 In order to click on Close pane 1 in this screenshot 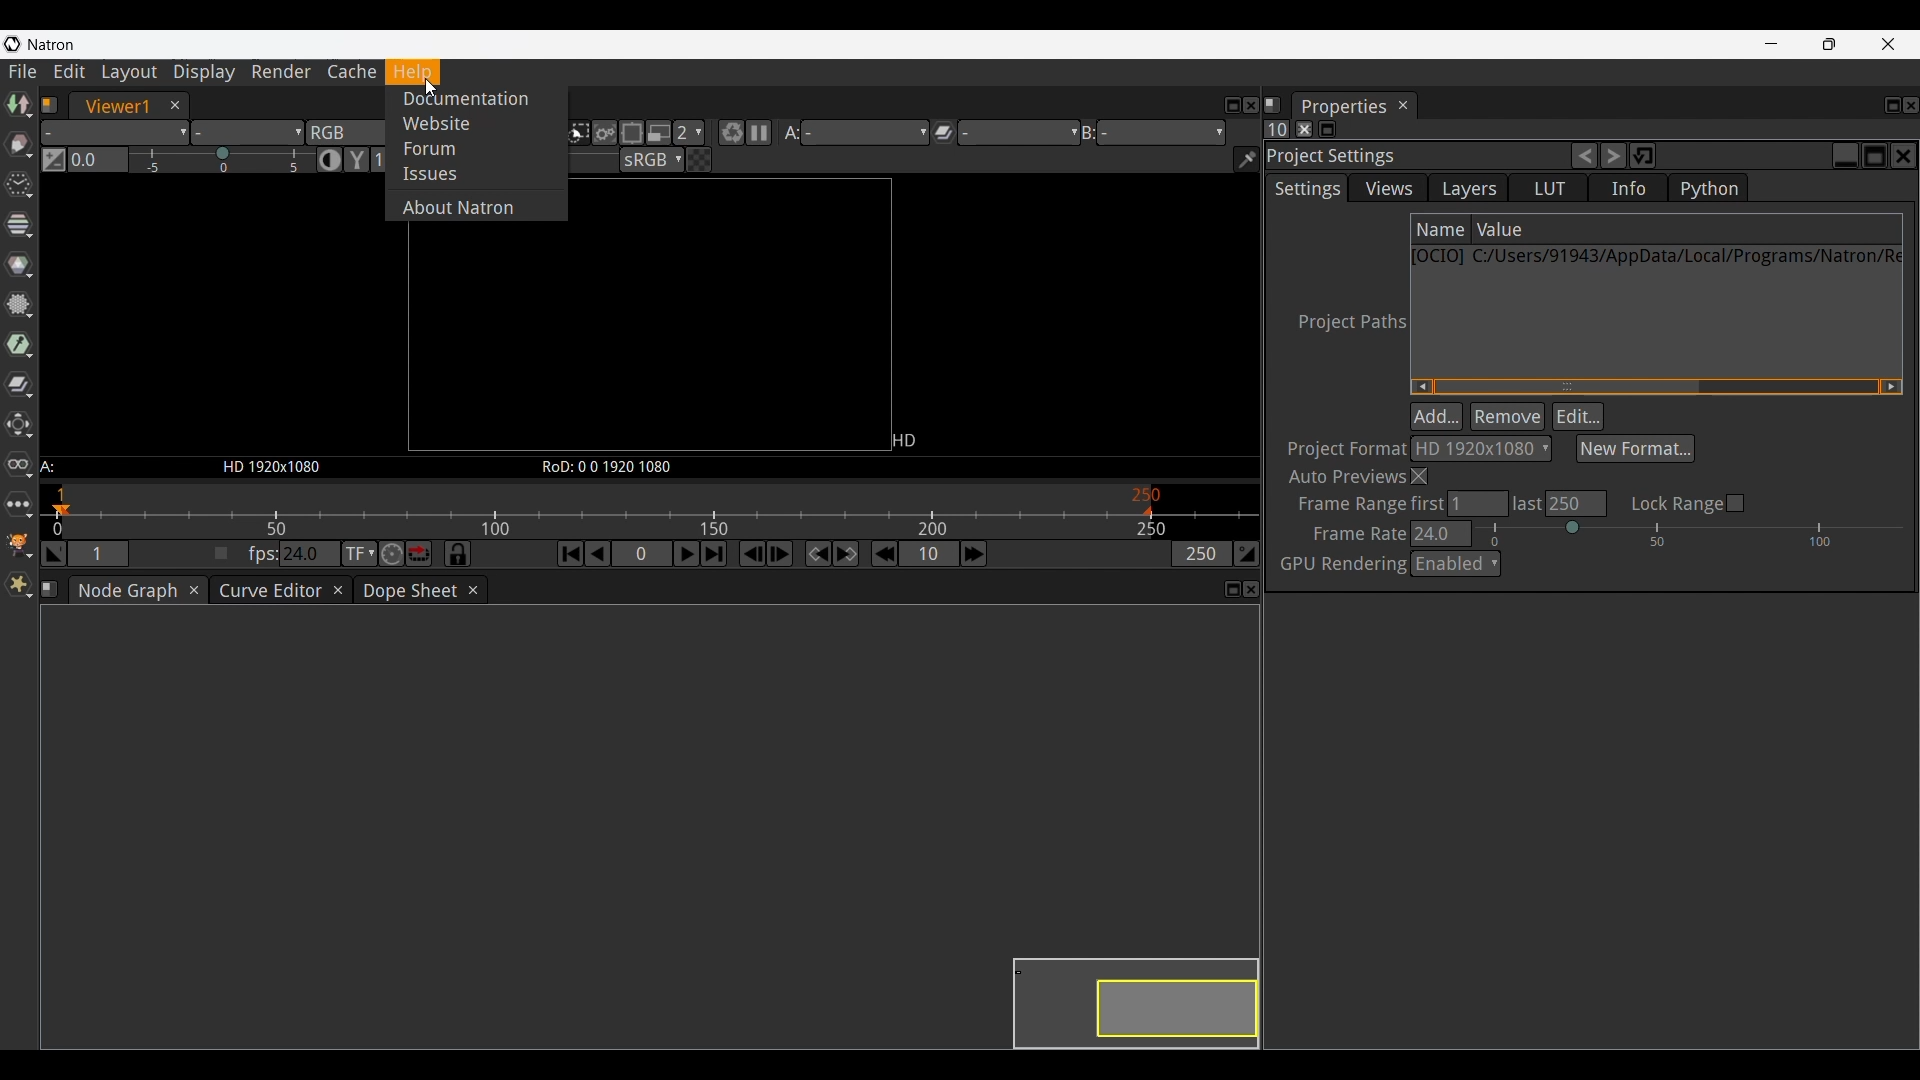, I will do `click(1250, 105)`.